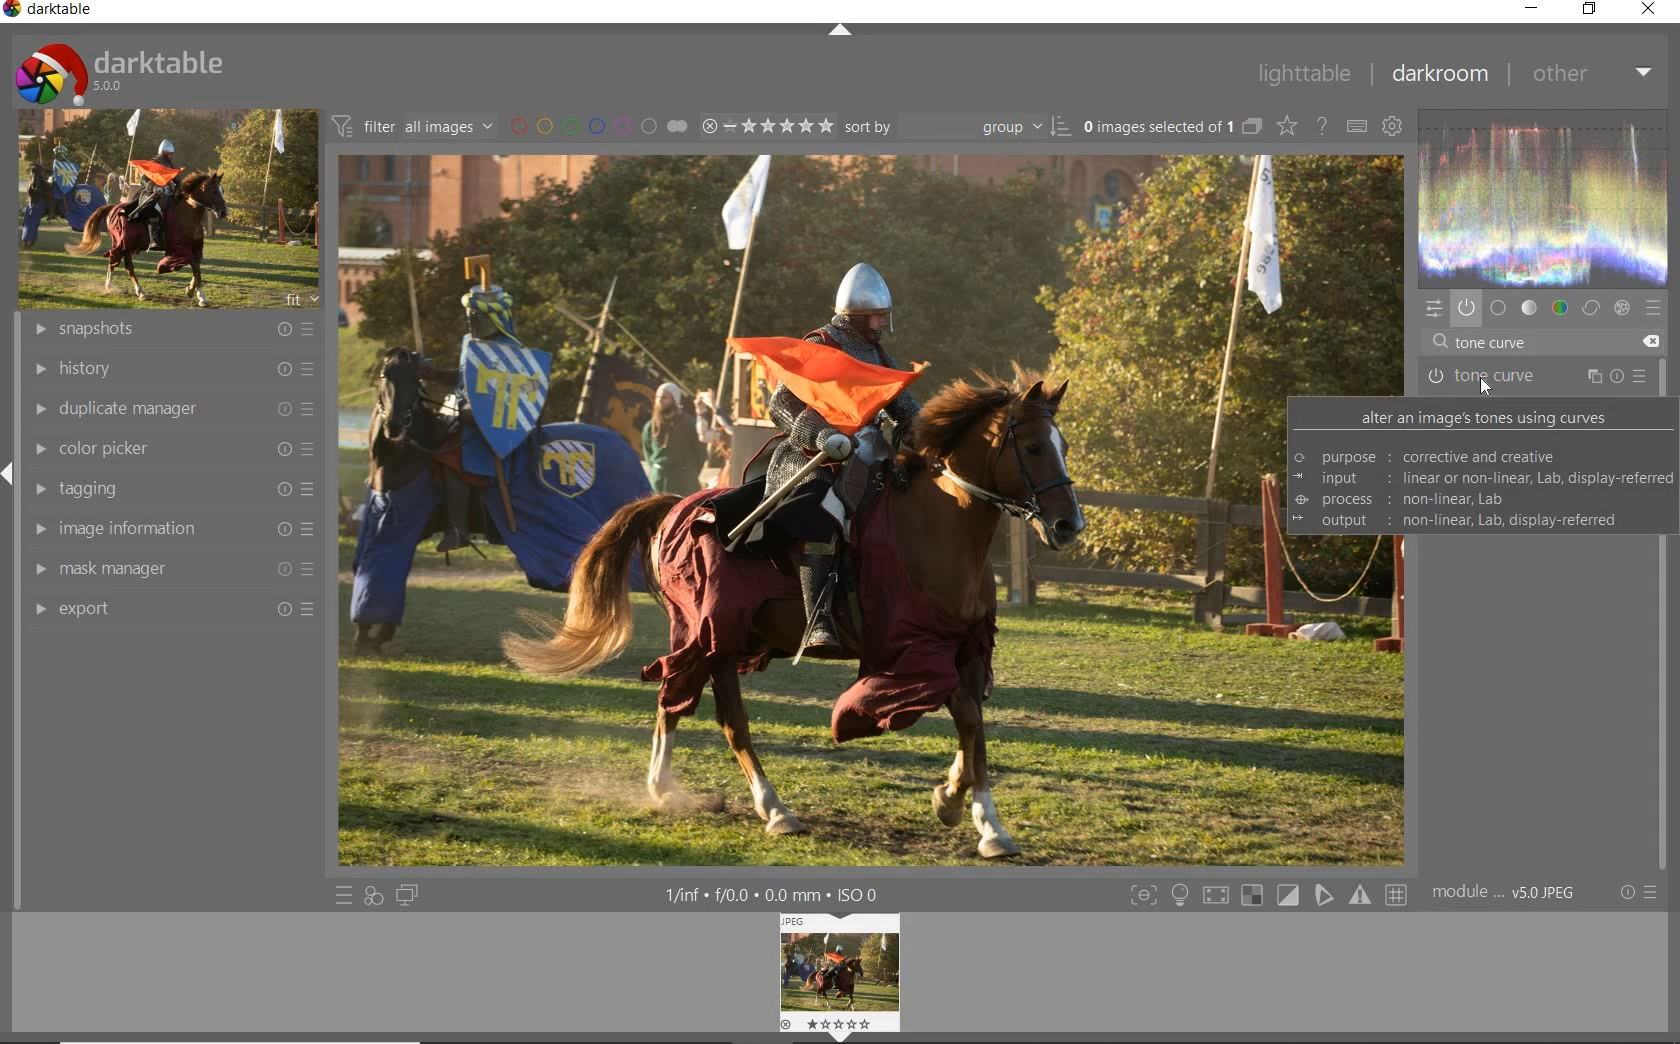 Image resolution: width=1680 pixels, height=1044 pixels. I want to click on display a second darkroom image widow, so click(408, 894).